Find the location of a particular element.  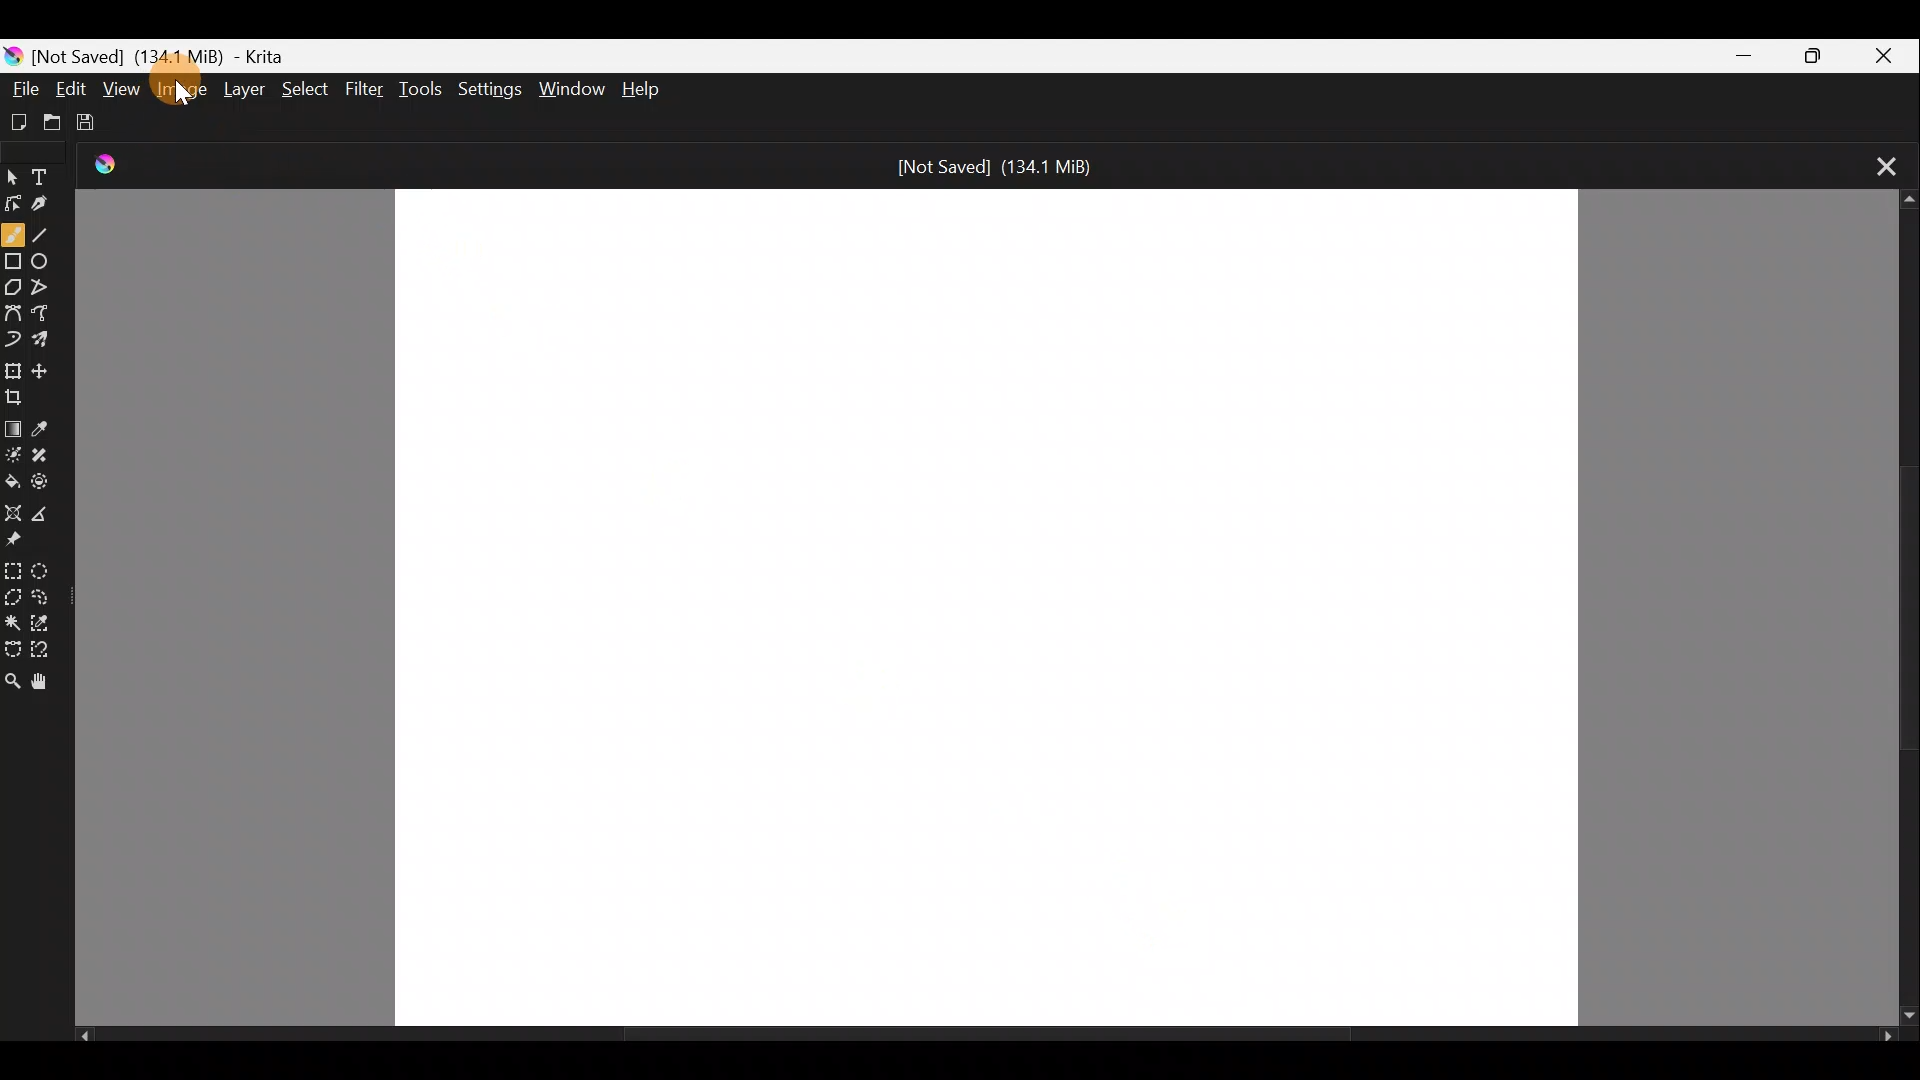

Freehand brush tool is located at coordinates (13, 233).